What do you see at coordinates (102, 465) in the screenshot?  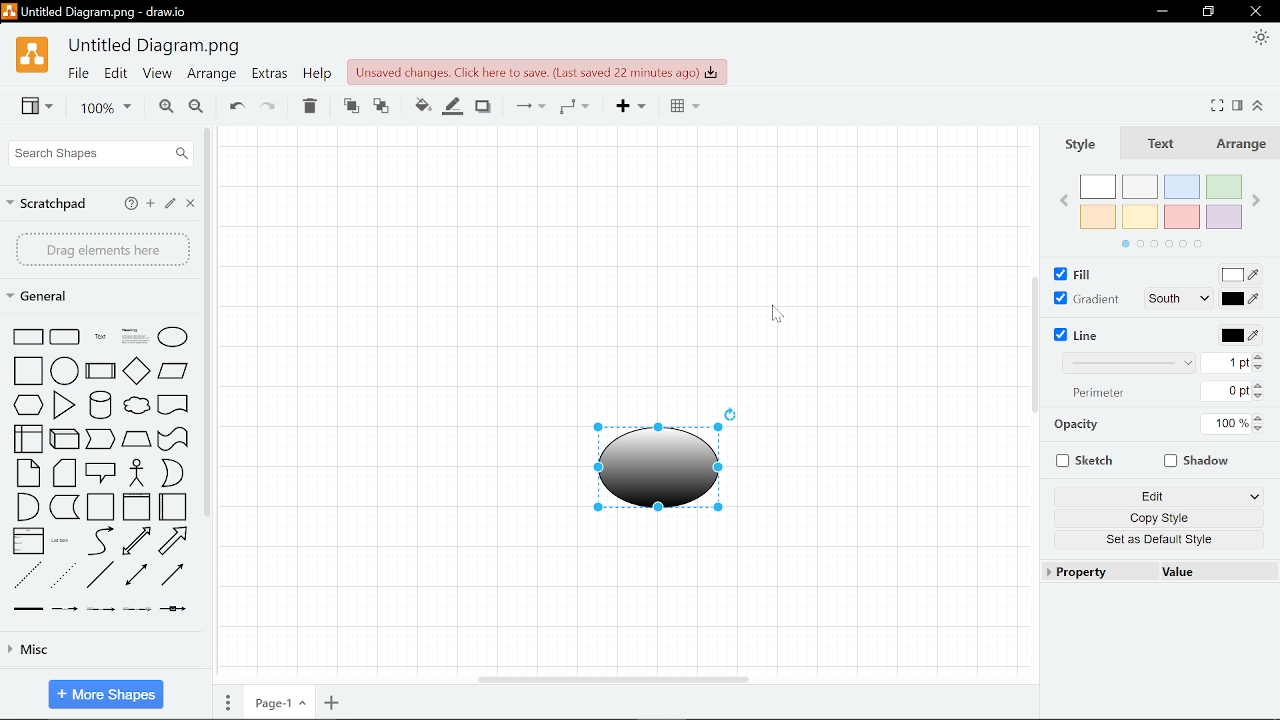 I see `Shapes in general shapes` at bounding box center [102, 465].